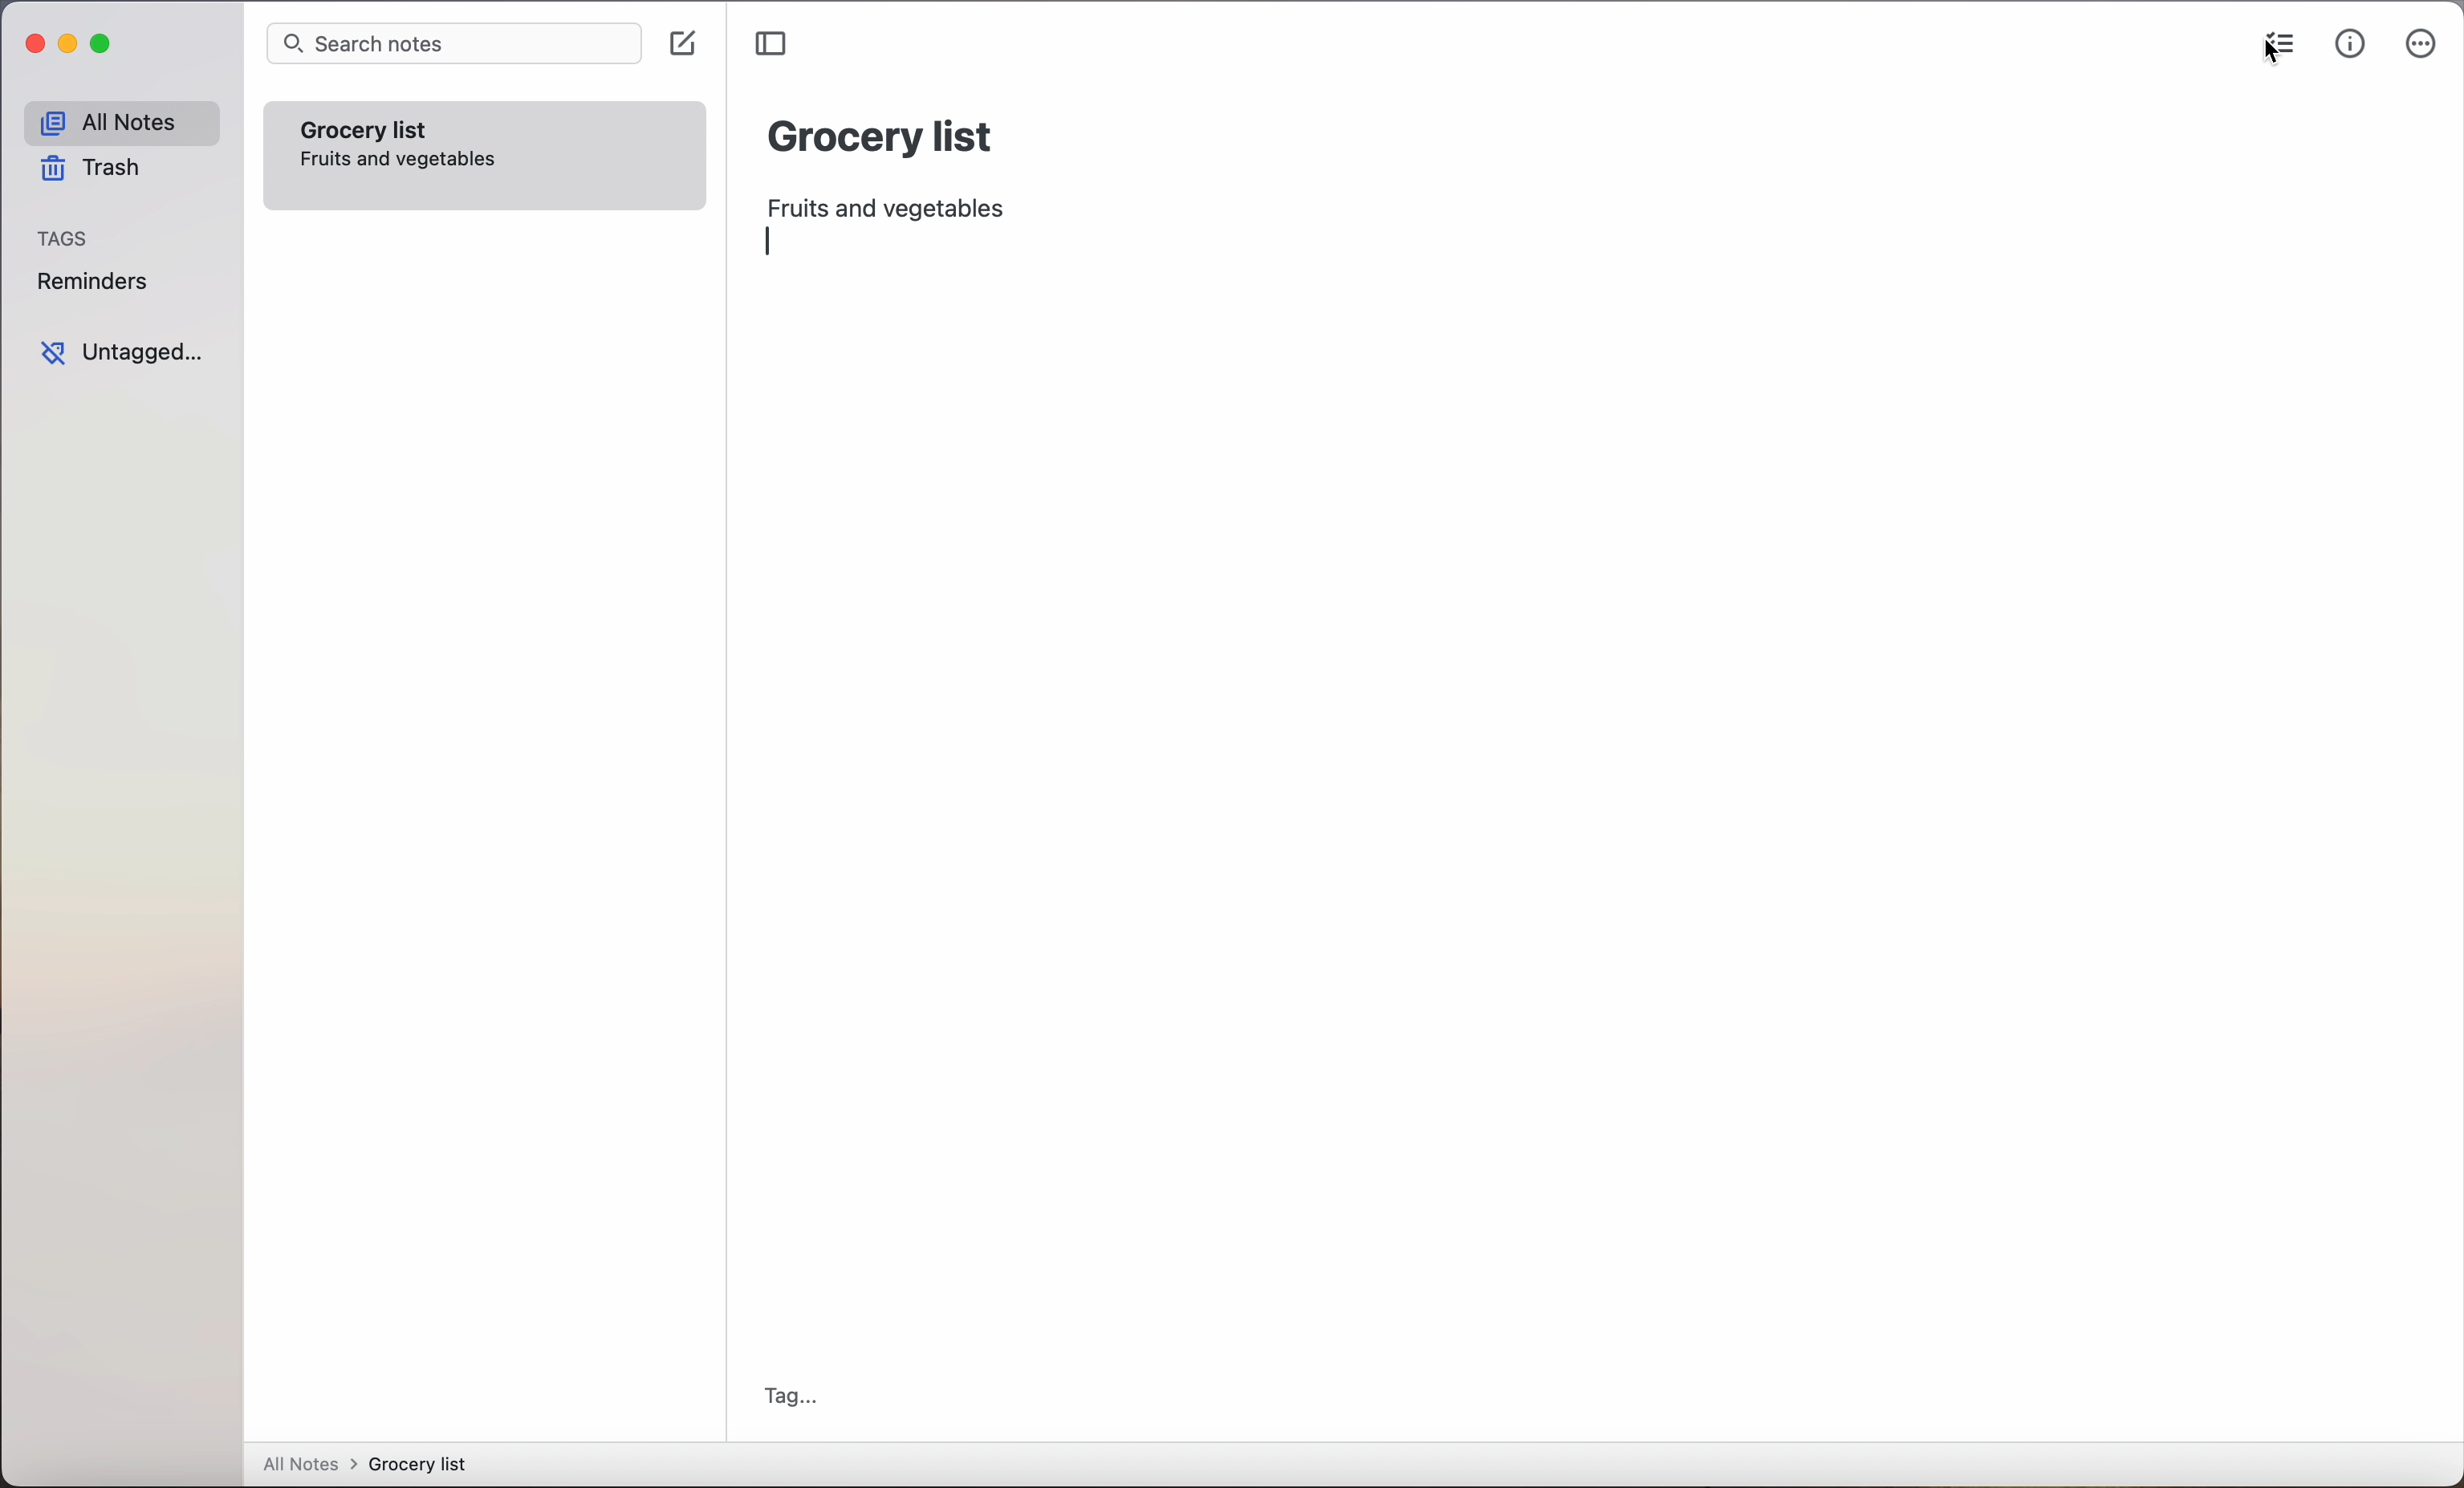  What do you see at coordinates (774, 44) in the screenshot?
I see `toggle sidebar` at bounding box center [774, 44].